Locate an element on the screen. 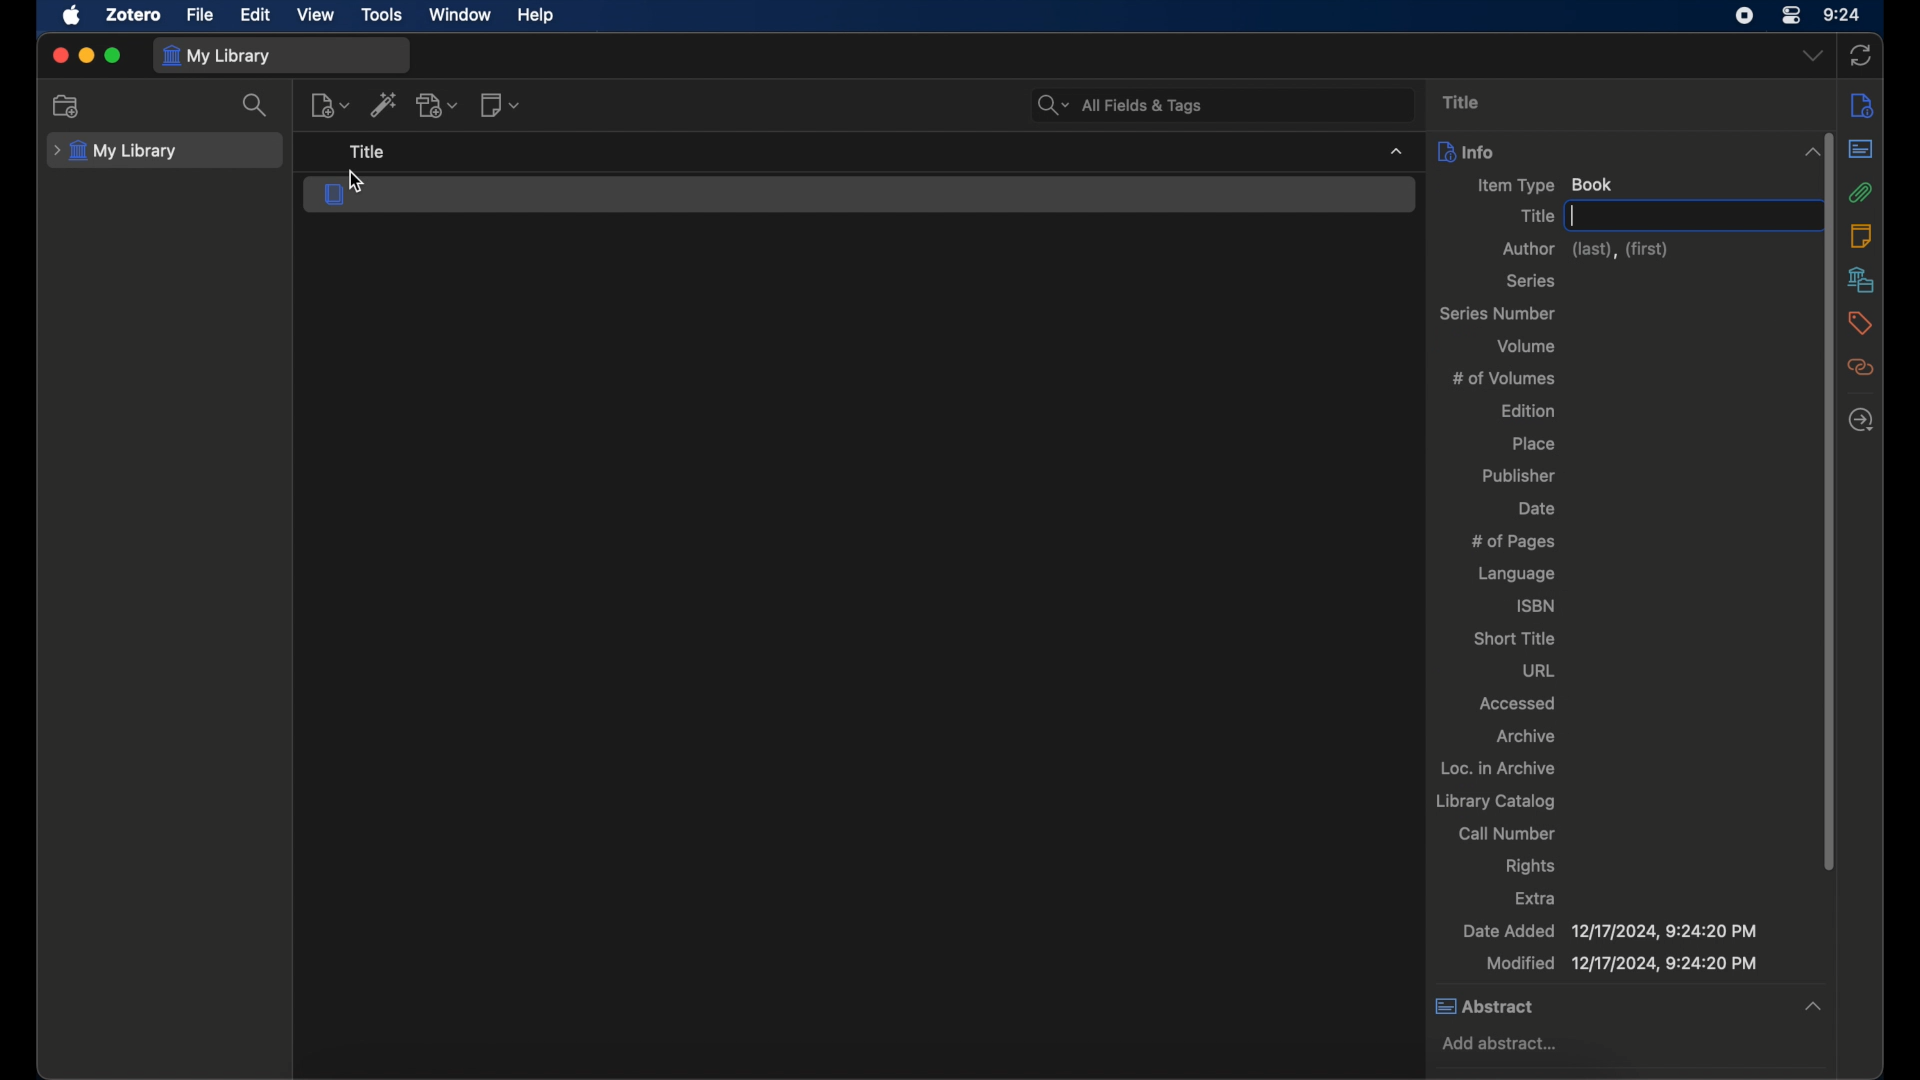 The height and width of the screenshot is (1080, 1920). accessed is located at coordinates (1518, 702).